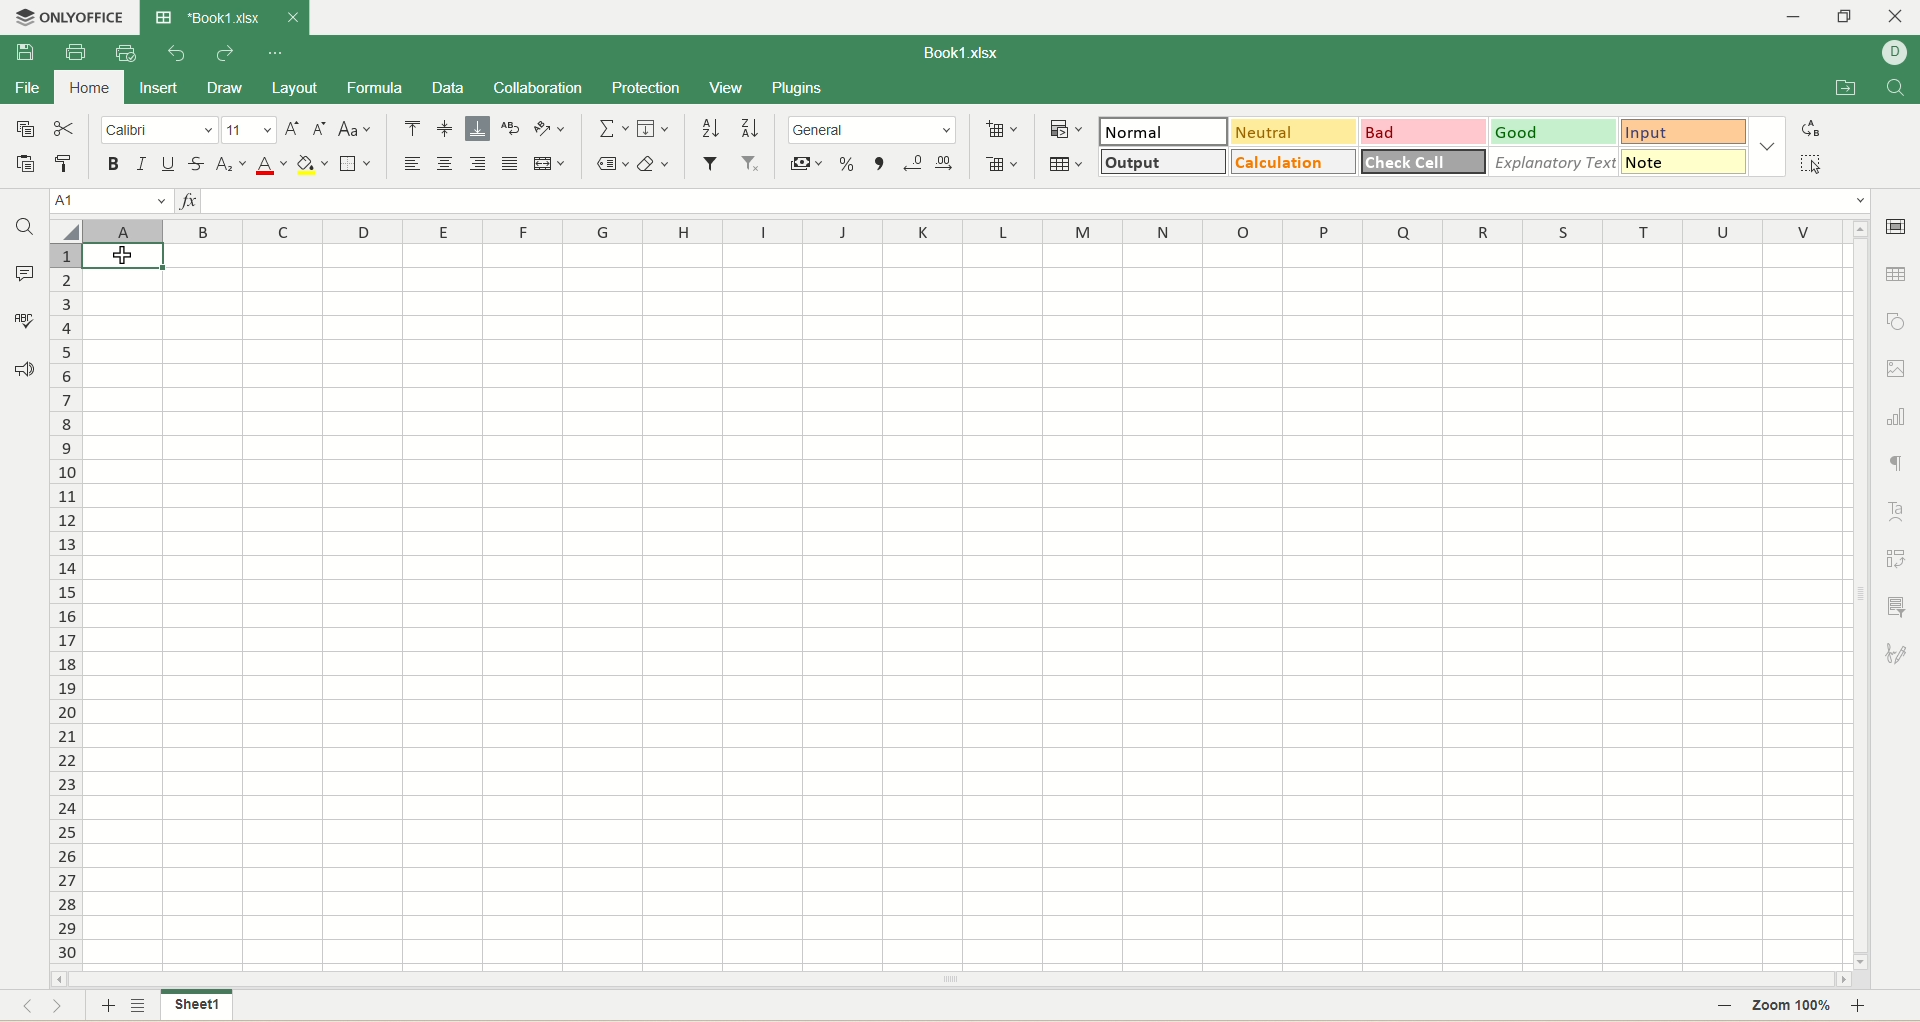 The height and width of the screenshot is (1022, 1920). I want to click on comment, so click(27, 275).